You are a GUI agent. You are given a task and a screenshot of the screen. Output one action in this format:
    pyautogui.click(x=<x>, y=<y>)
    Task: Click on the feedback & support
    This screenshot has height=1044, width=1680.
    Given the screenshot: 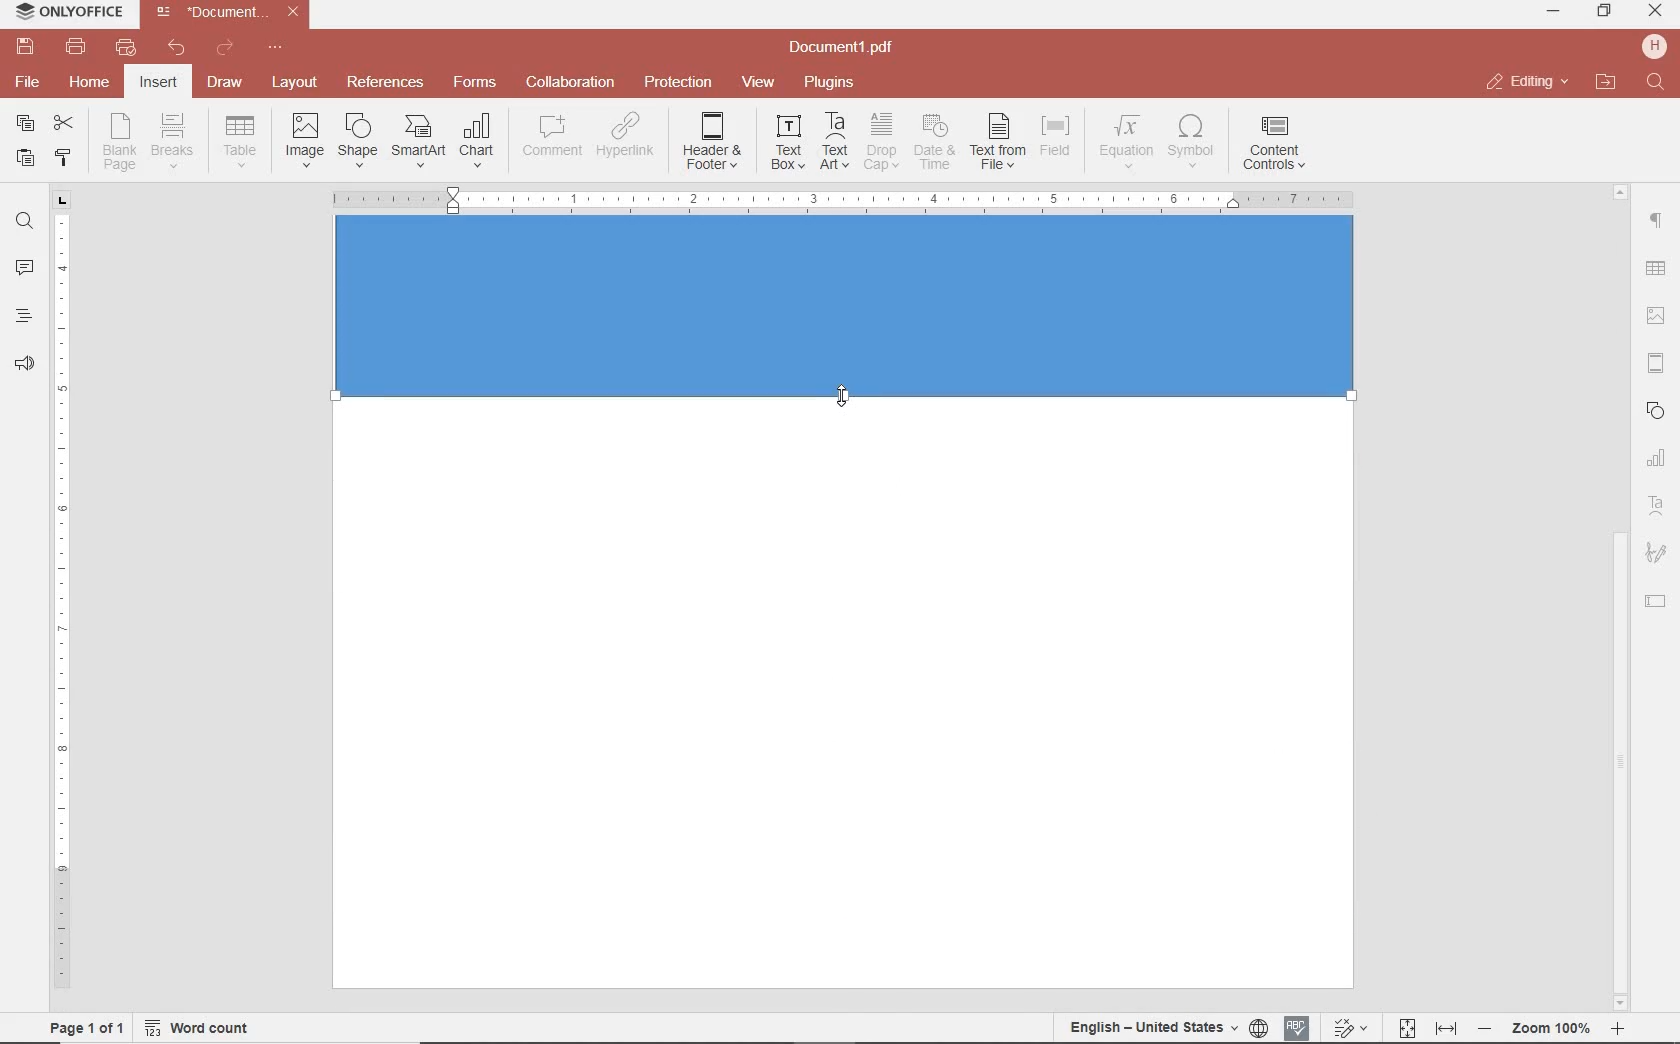 What is the action you would take?
    pyautogui.click(x=25, y=365)
    